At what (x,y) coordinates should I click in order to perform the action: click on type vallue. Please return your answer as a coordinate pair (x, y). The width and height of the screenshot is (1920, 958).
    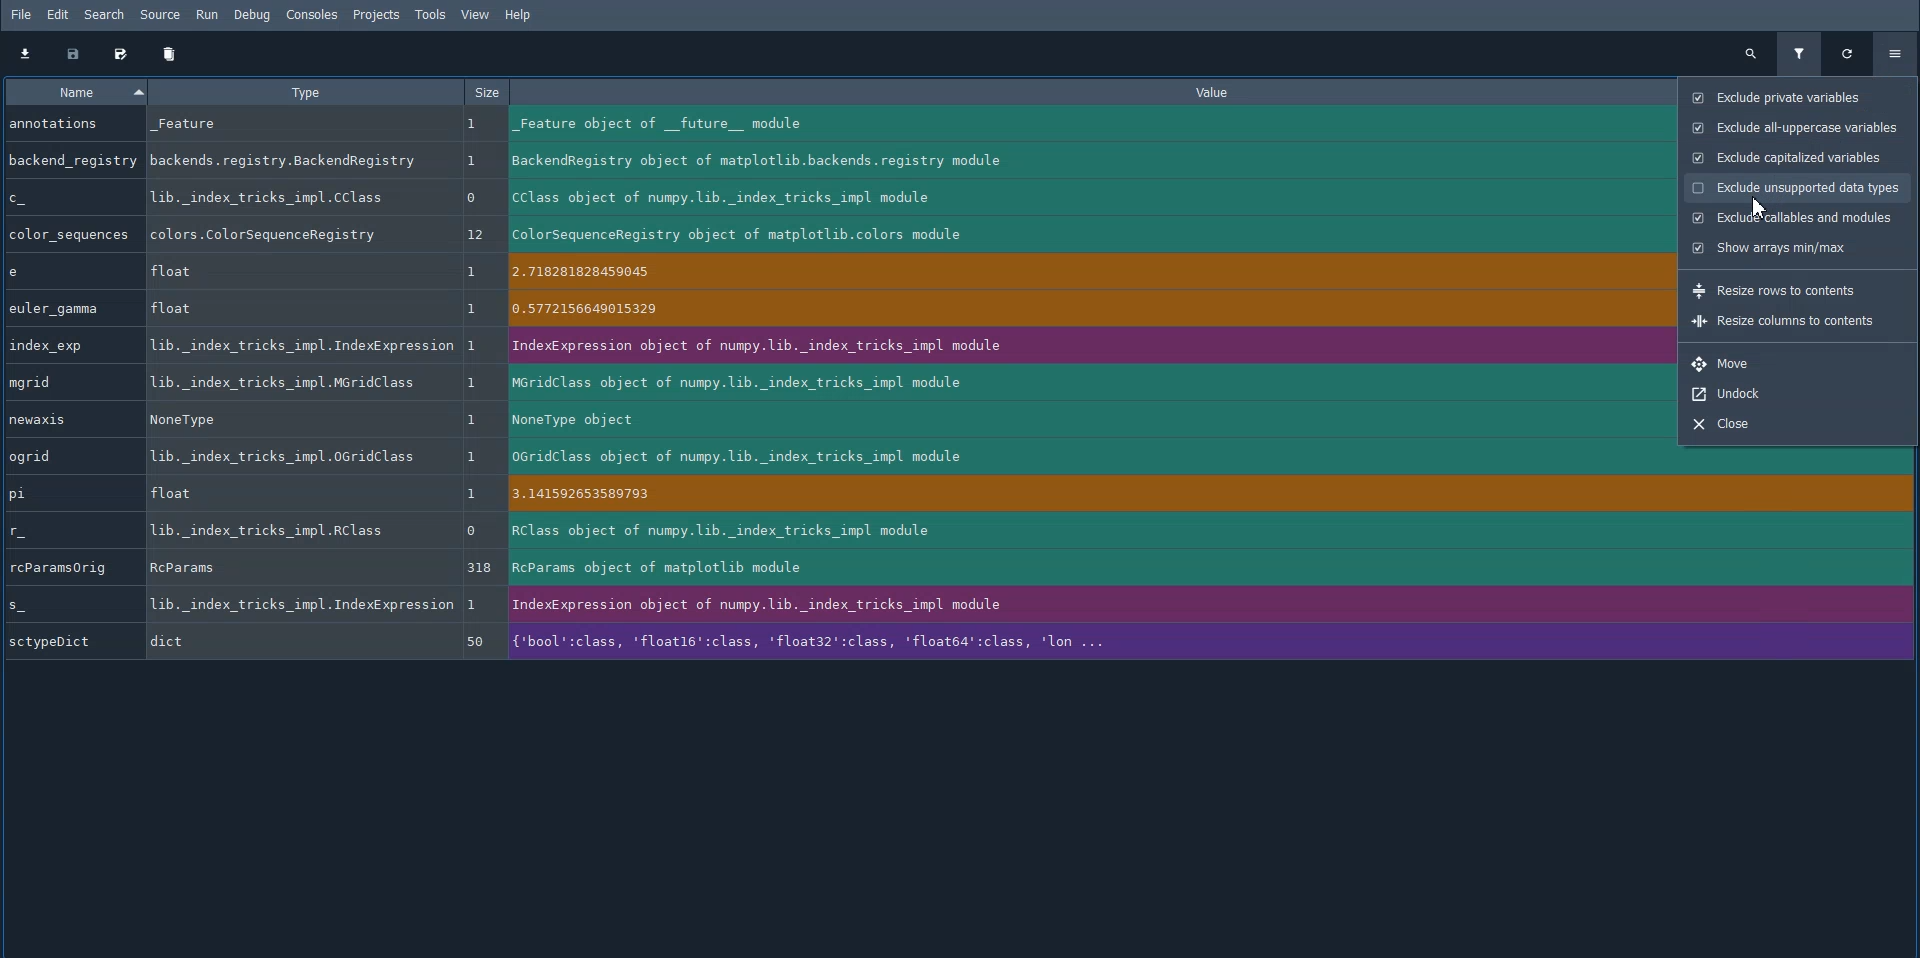
    Looking at the image, I should click on (291, 197).